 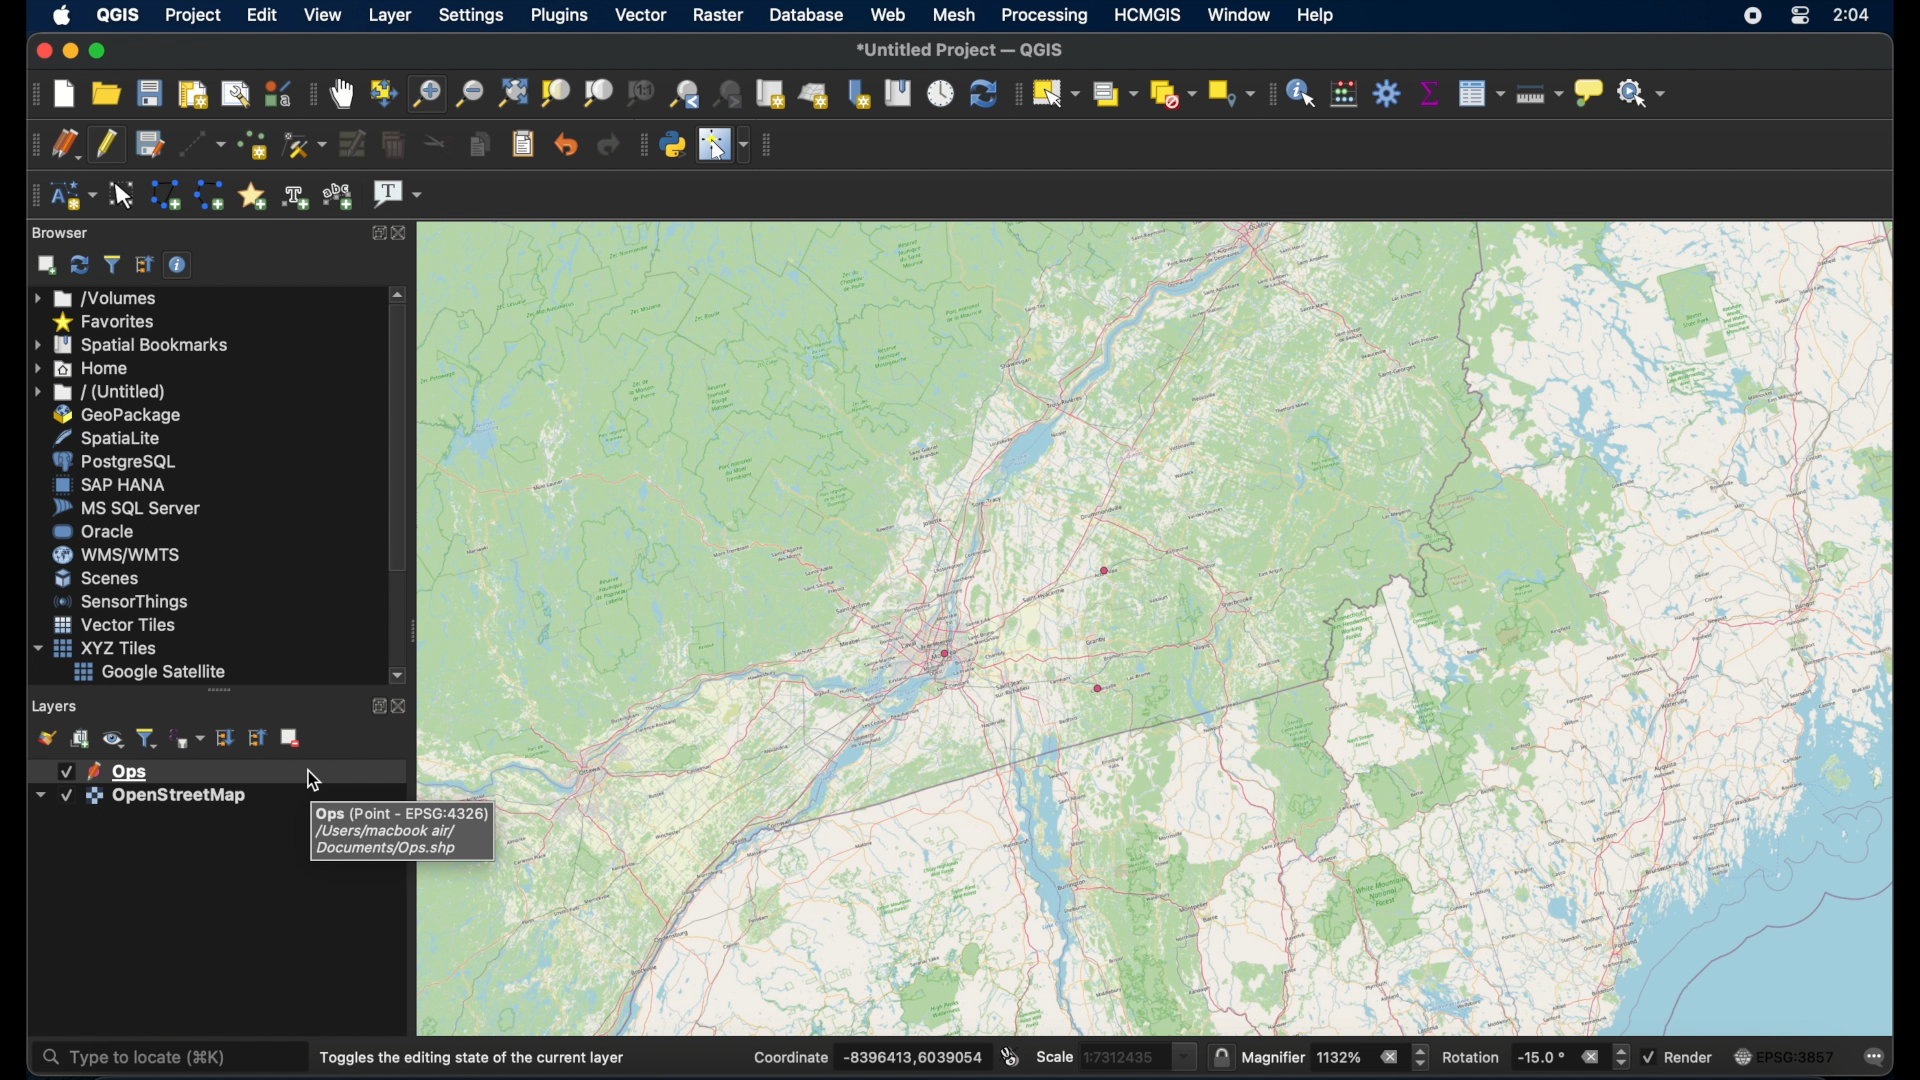 I want to click on remove layer group, so click(x=289, y=736).